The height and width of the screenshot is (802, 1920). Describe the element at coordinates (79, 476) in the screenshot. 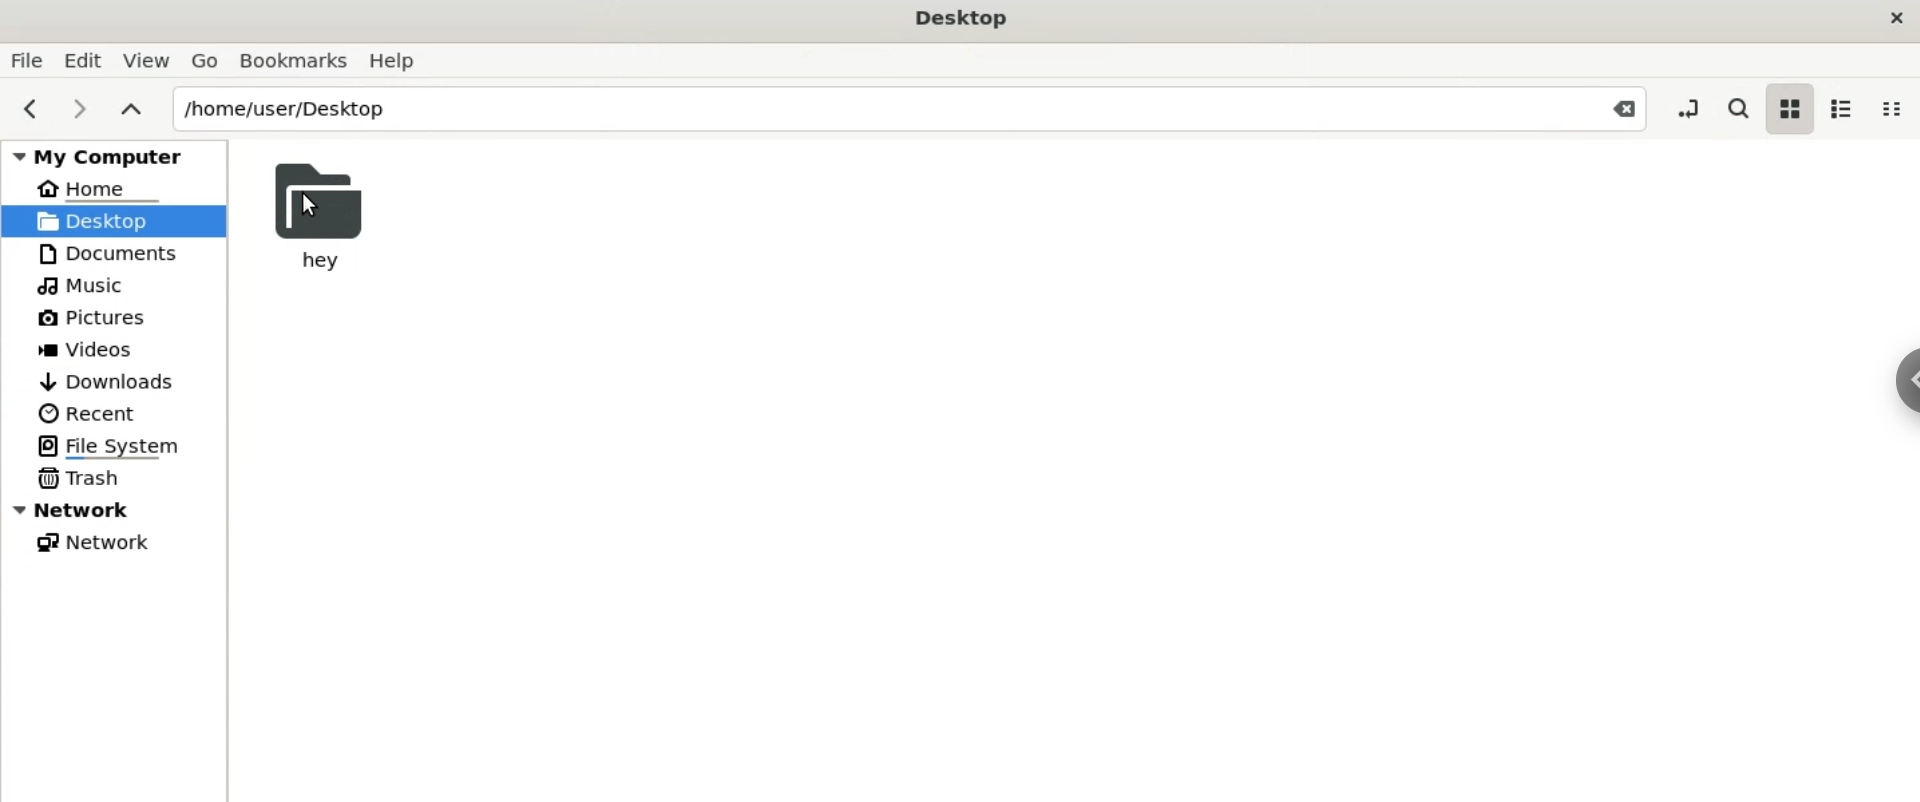

I see `trash` at that location.